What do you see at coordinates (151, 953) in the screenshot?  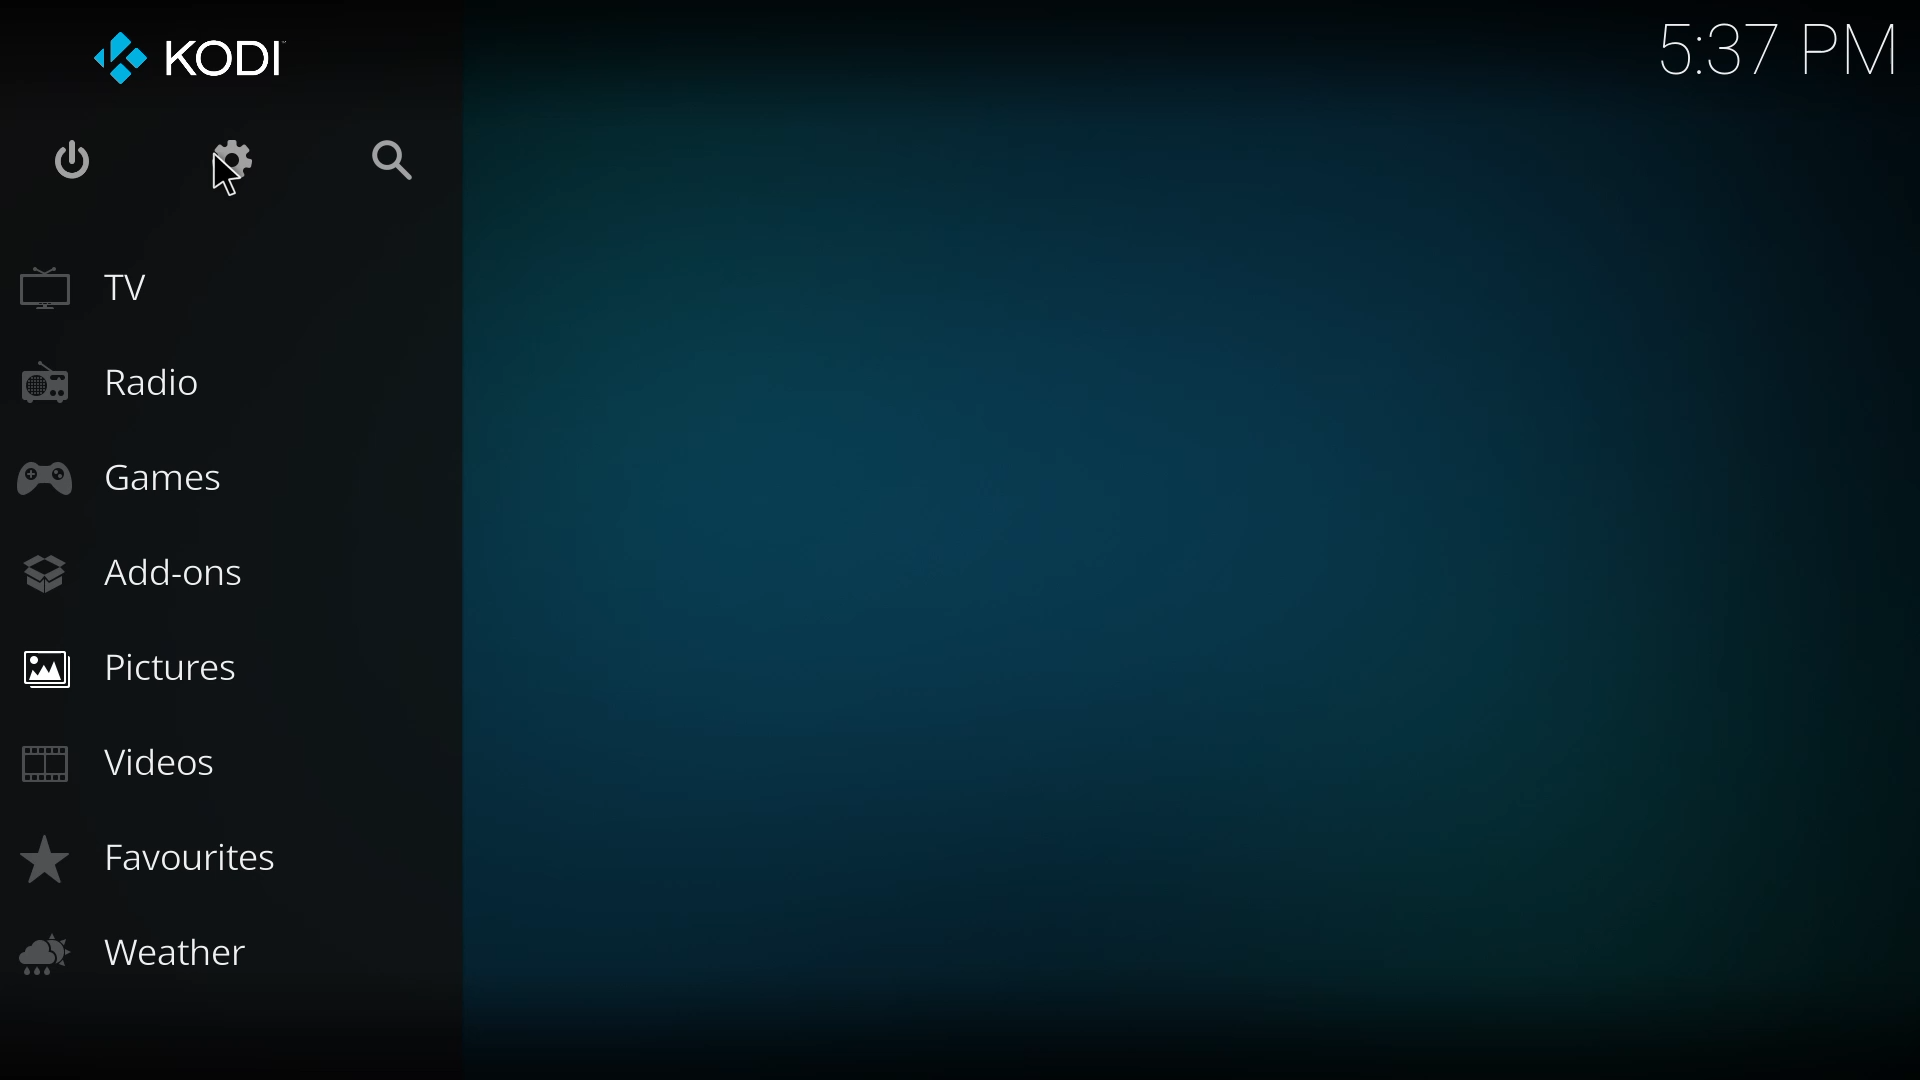 I see `weather` at bounding box center [151, 953].